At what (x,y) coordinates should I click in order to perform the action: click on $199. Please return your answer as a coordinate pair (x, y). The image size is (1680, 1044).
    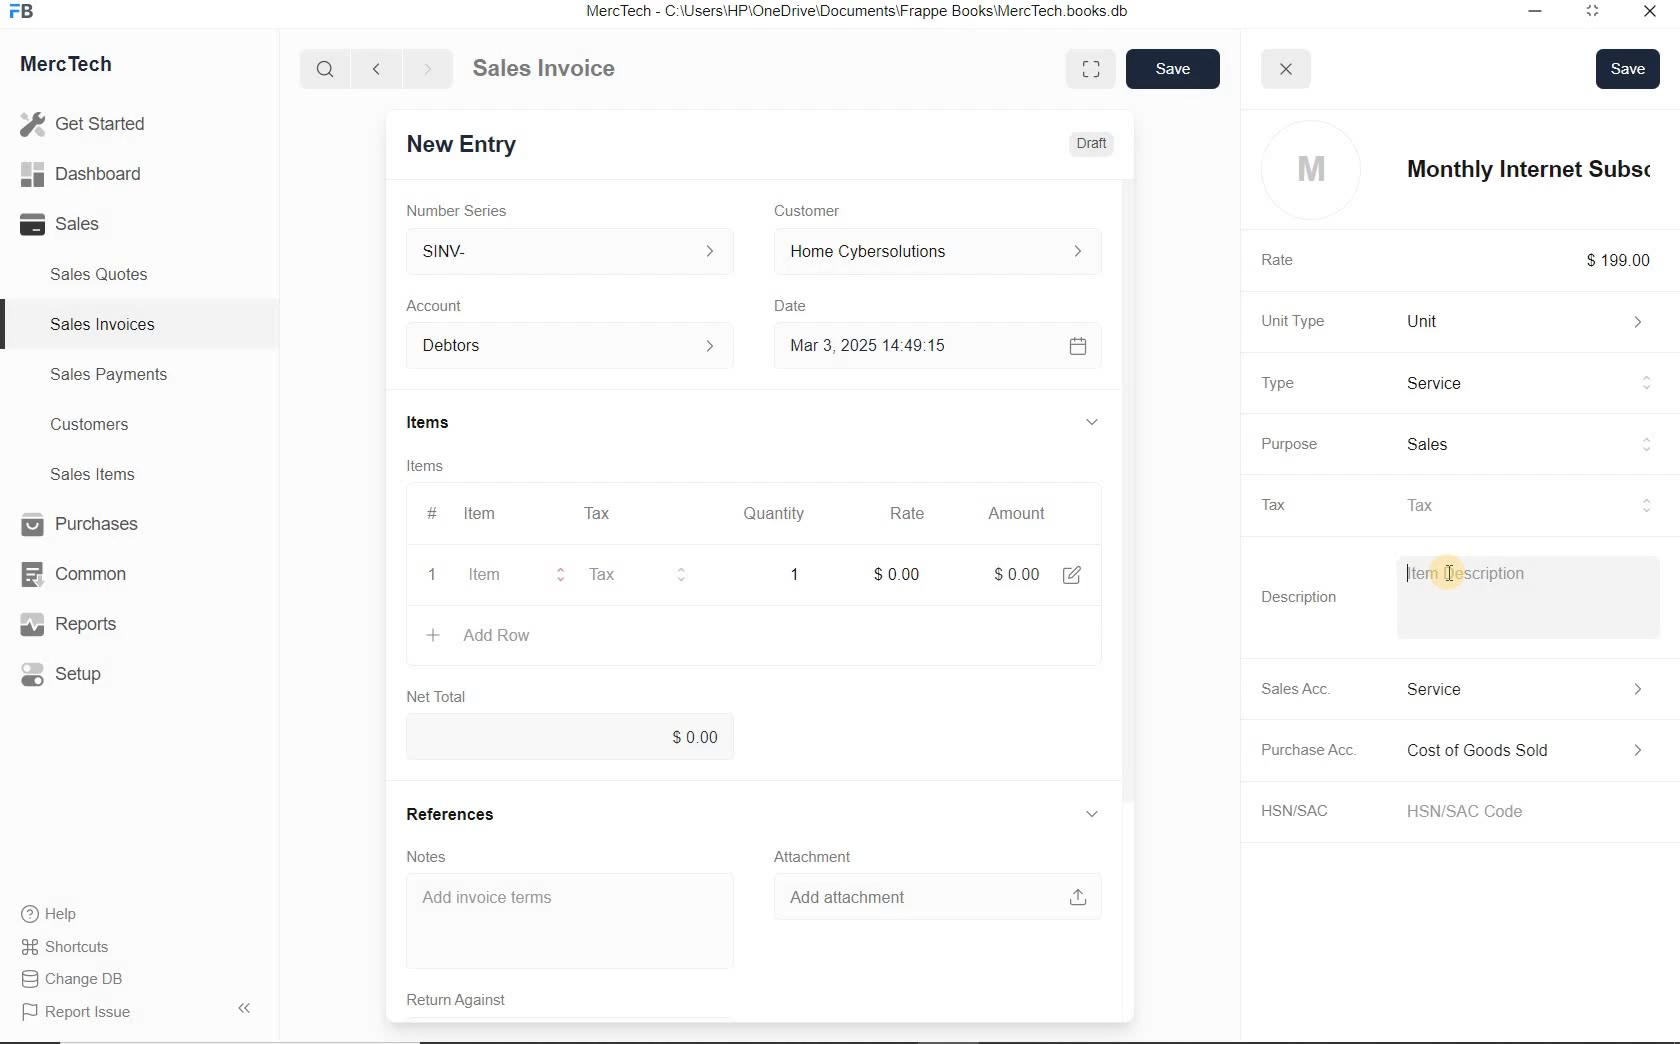
    Looking at the image, I should click on (1611, 260).